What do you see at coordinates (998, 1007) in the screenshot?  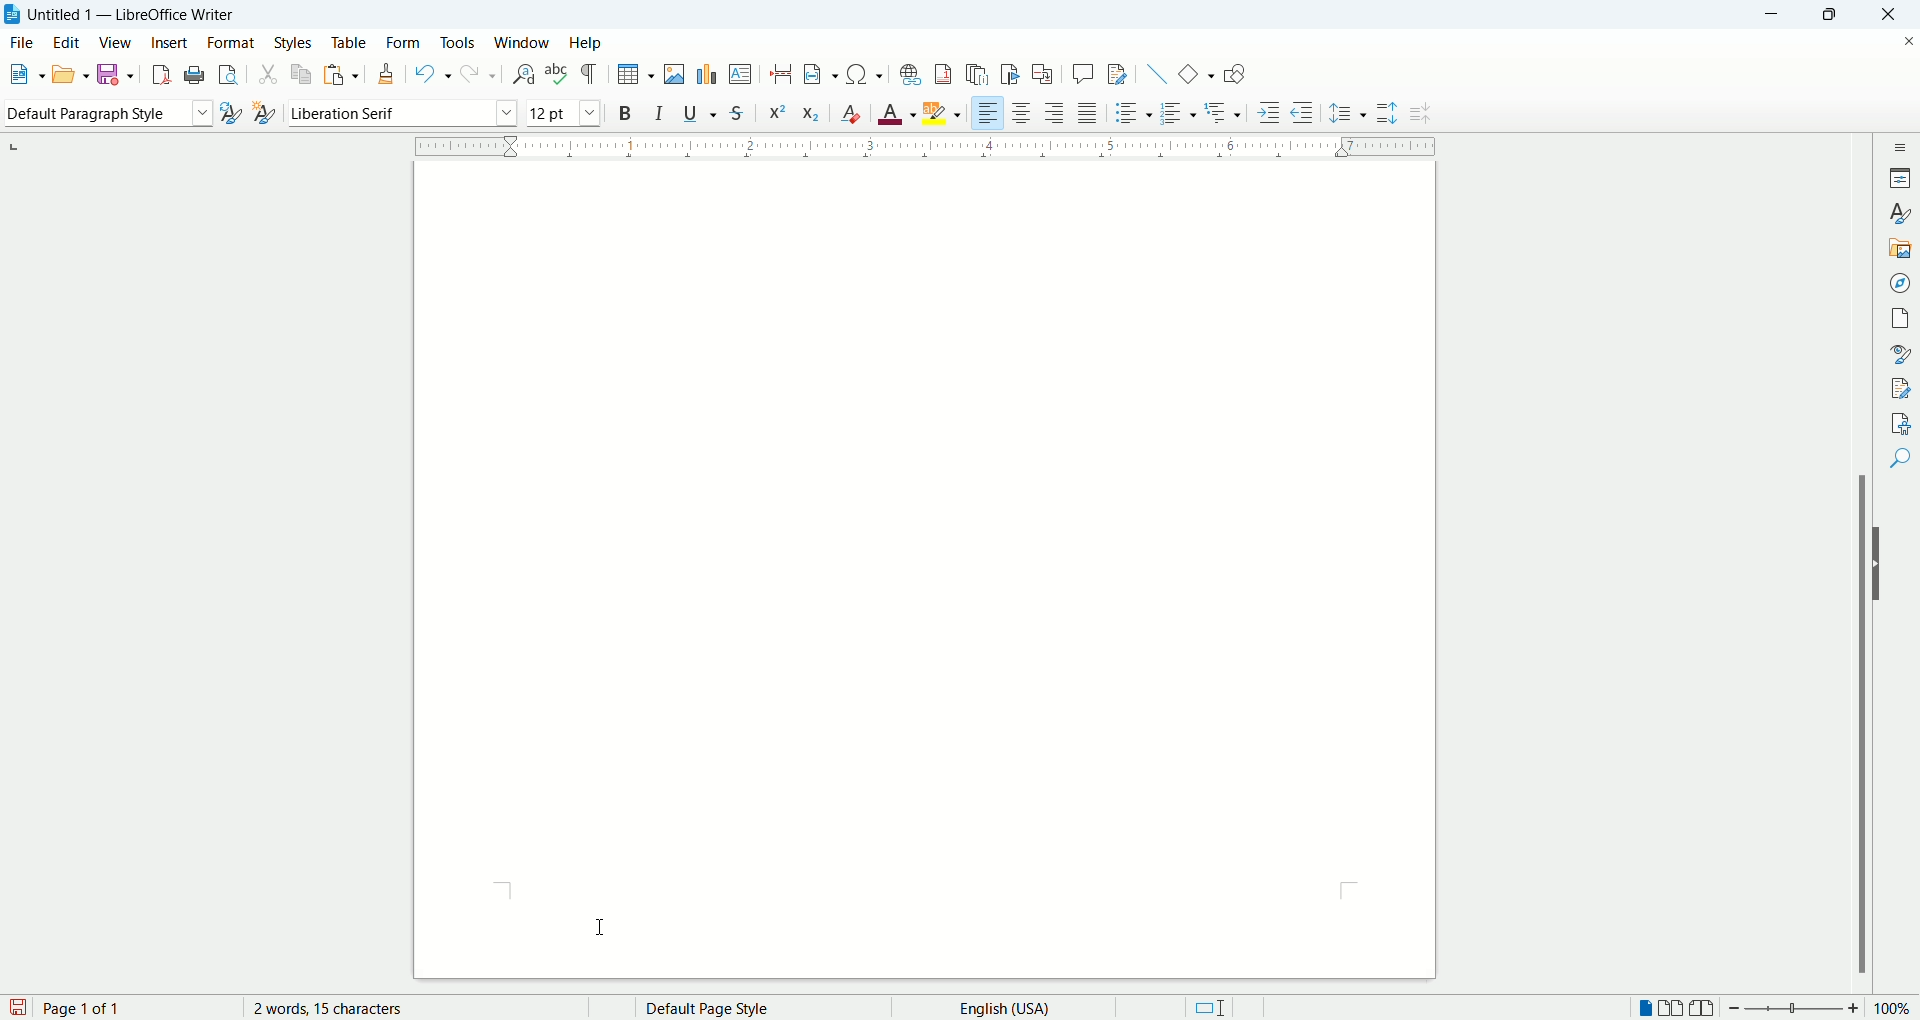 I see `text language` at bounding box center [998, 1007].